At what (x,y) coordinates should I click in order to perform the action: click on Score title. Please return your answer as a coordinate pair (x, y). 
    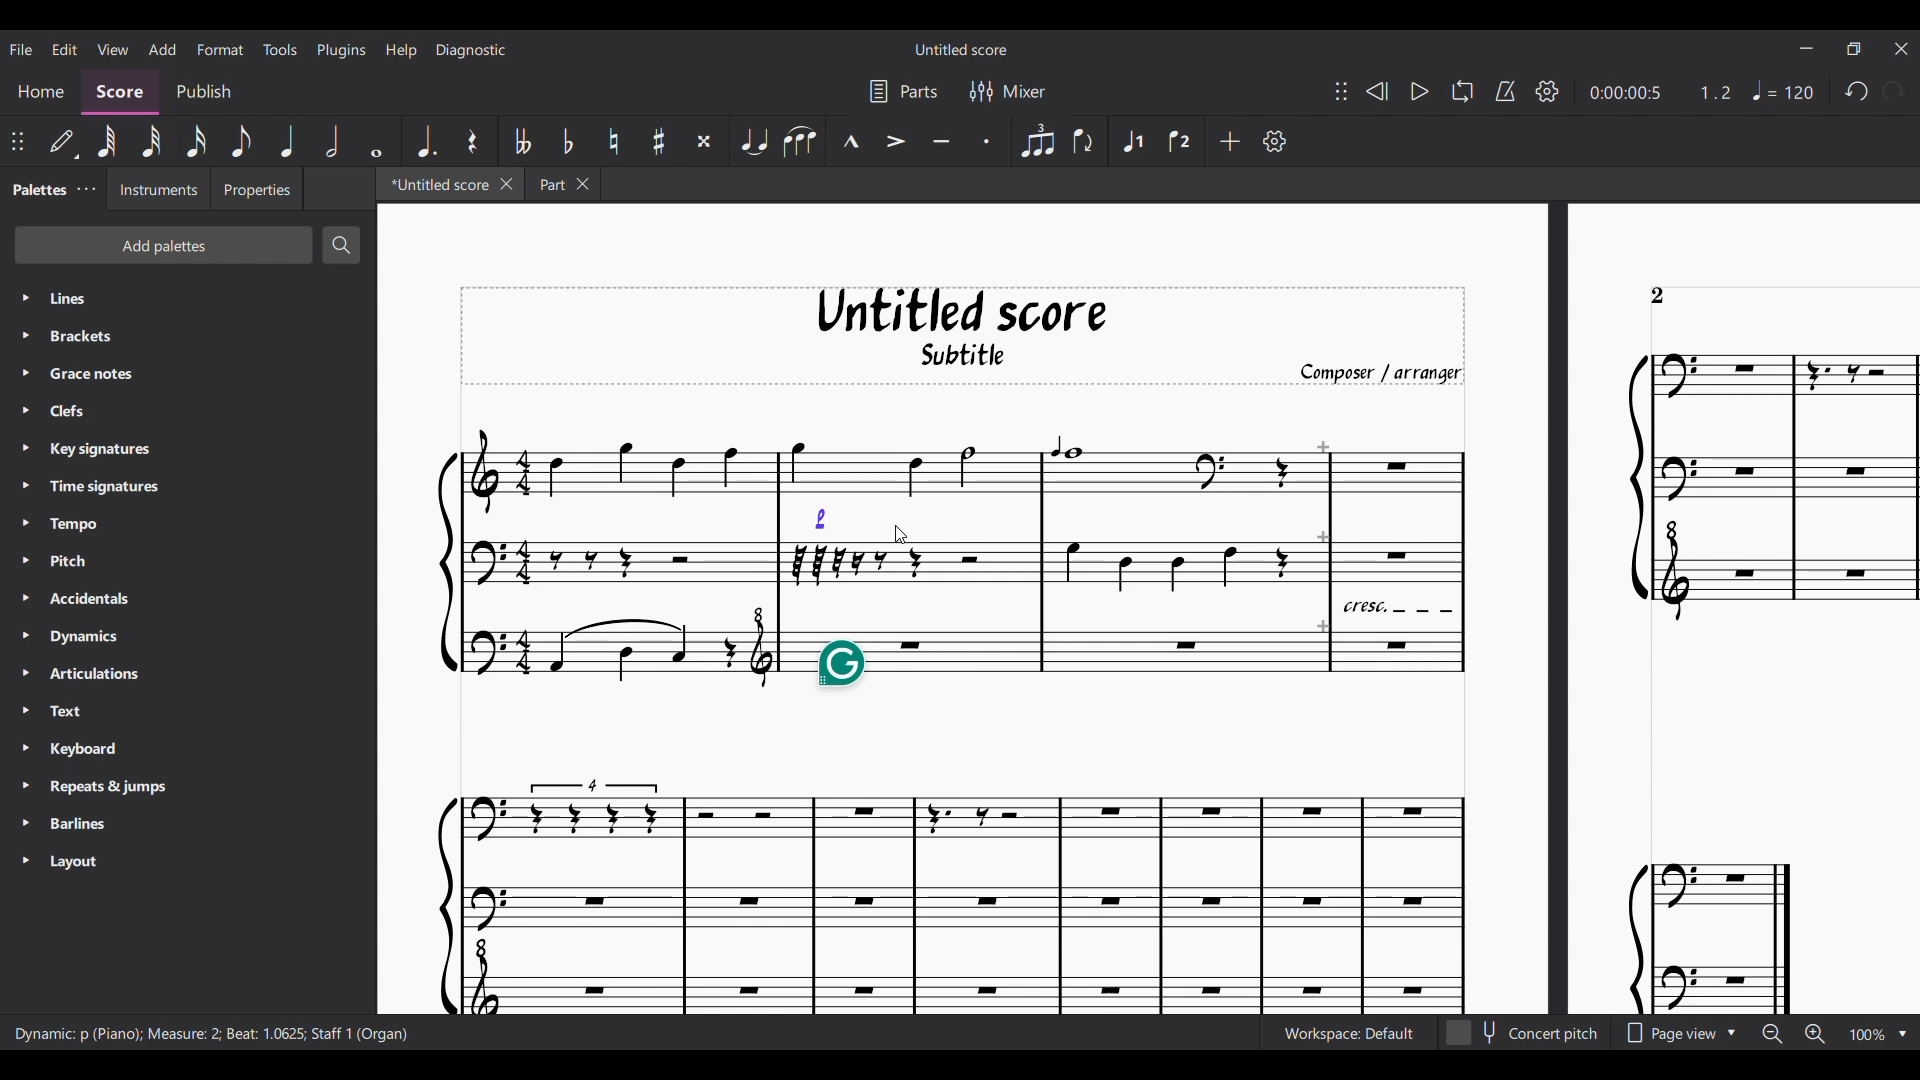
    Looking at the image, I should click on (961, 49).